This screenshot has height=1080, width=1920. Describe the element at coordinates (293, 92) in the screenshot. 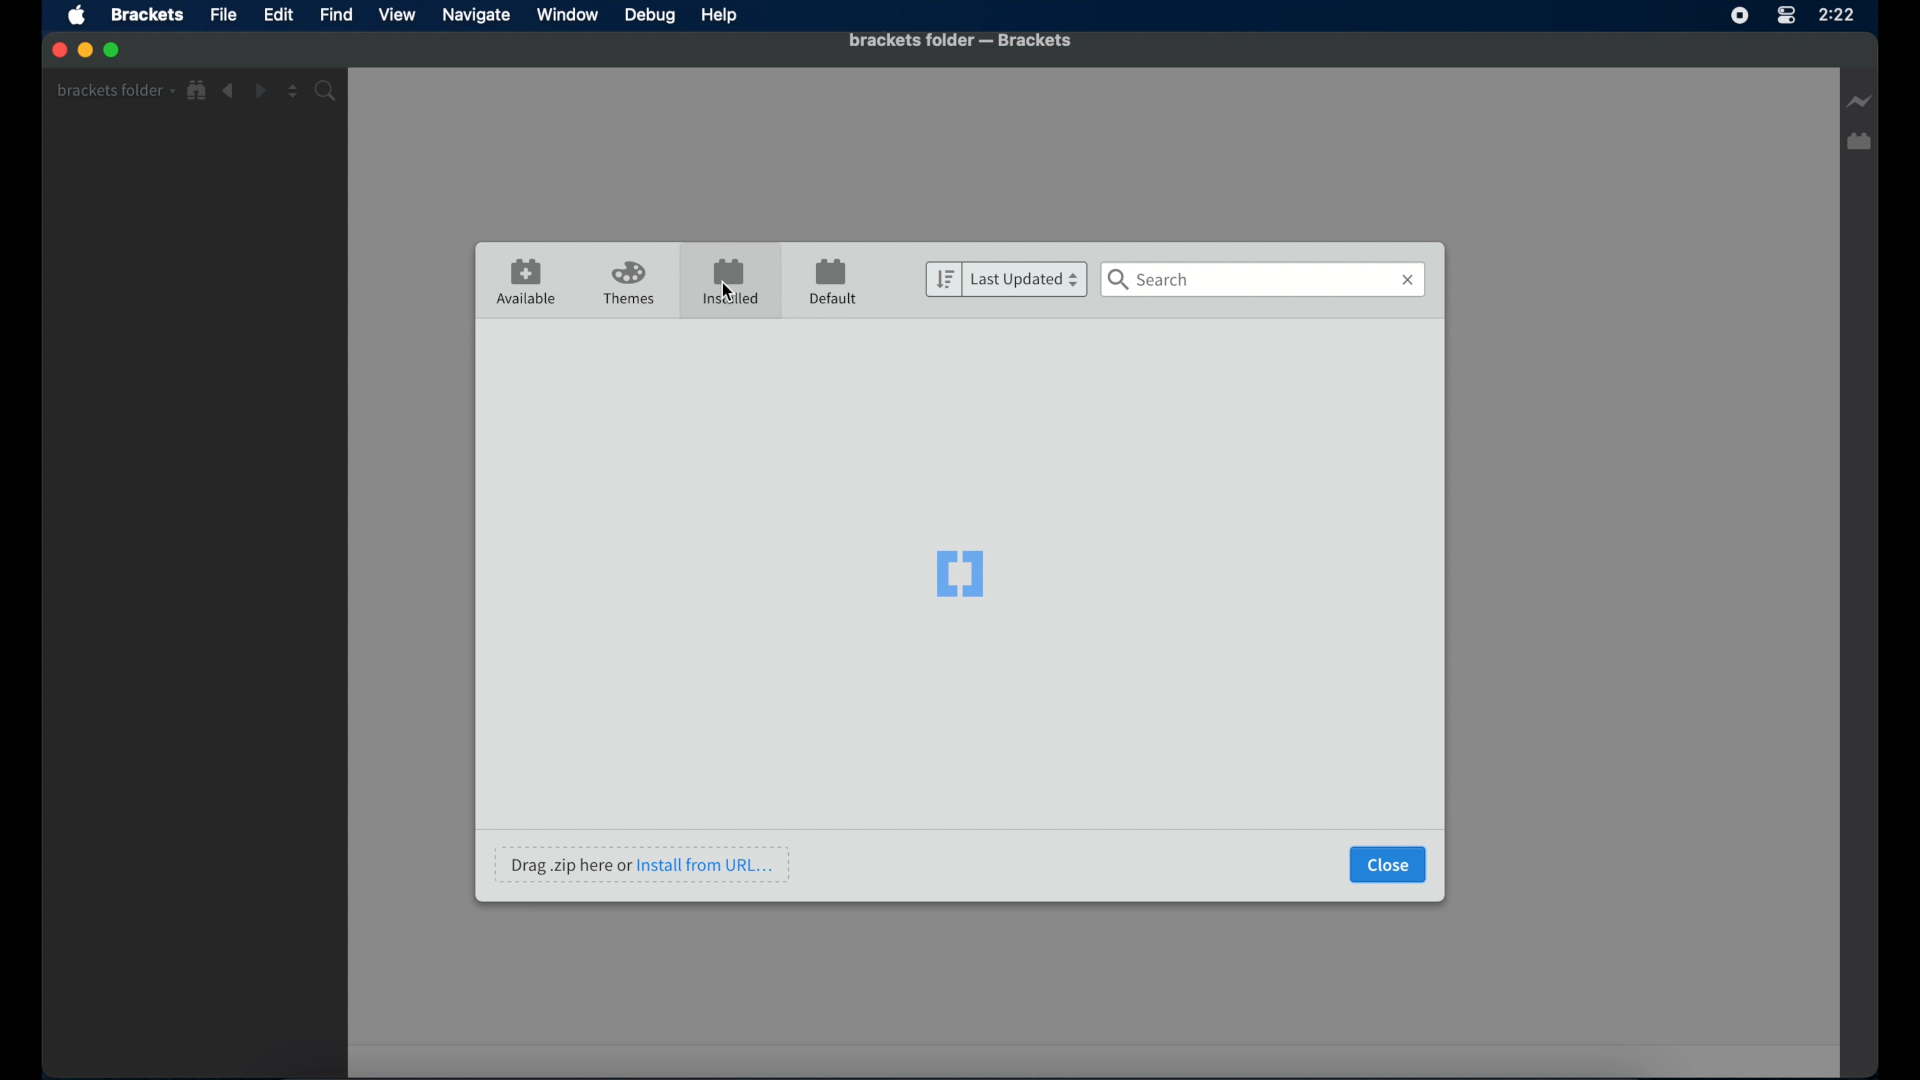

I see `split editor vertical or horizontal` at that location.